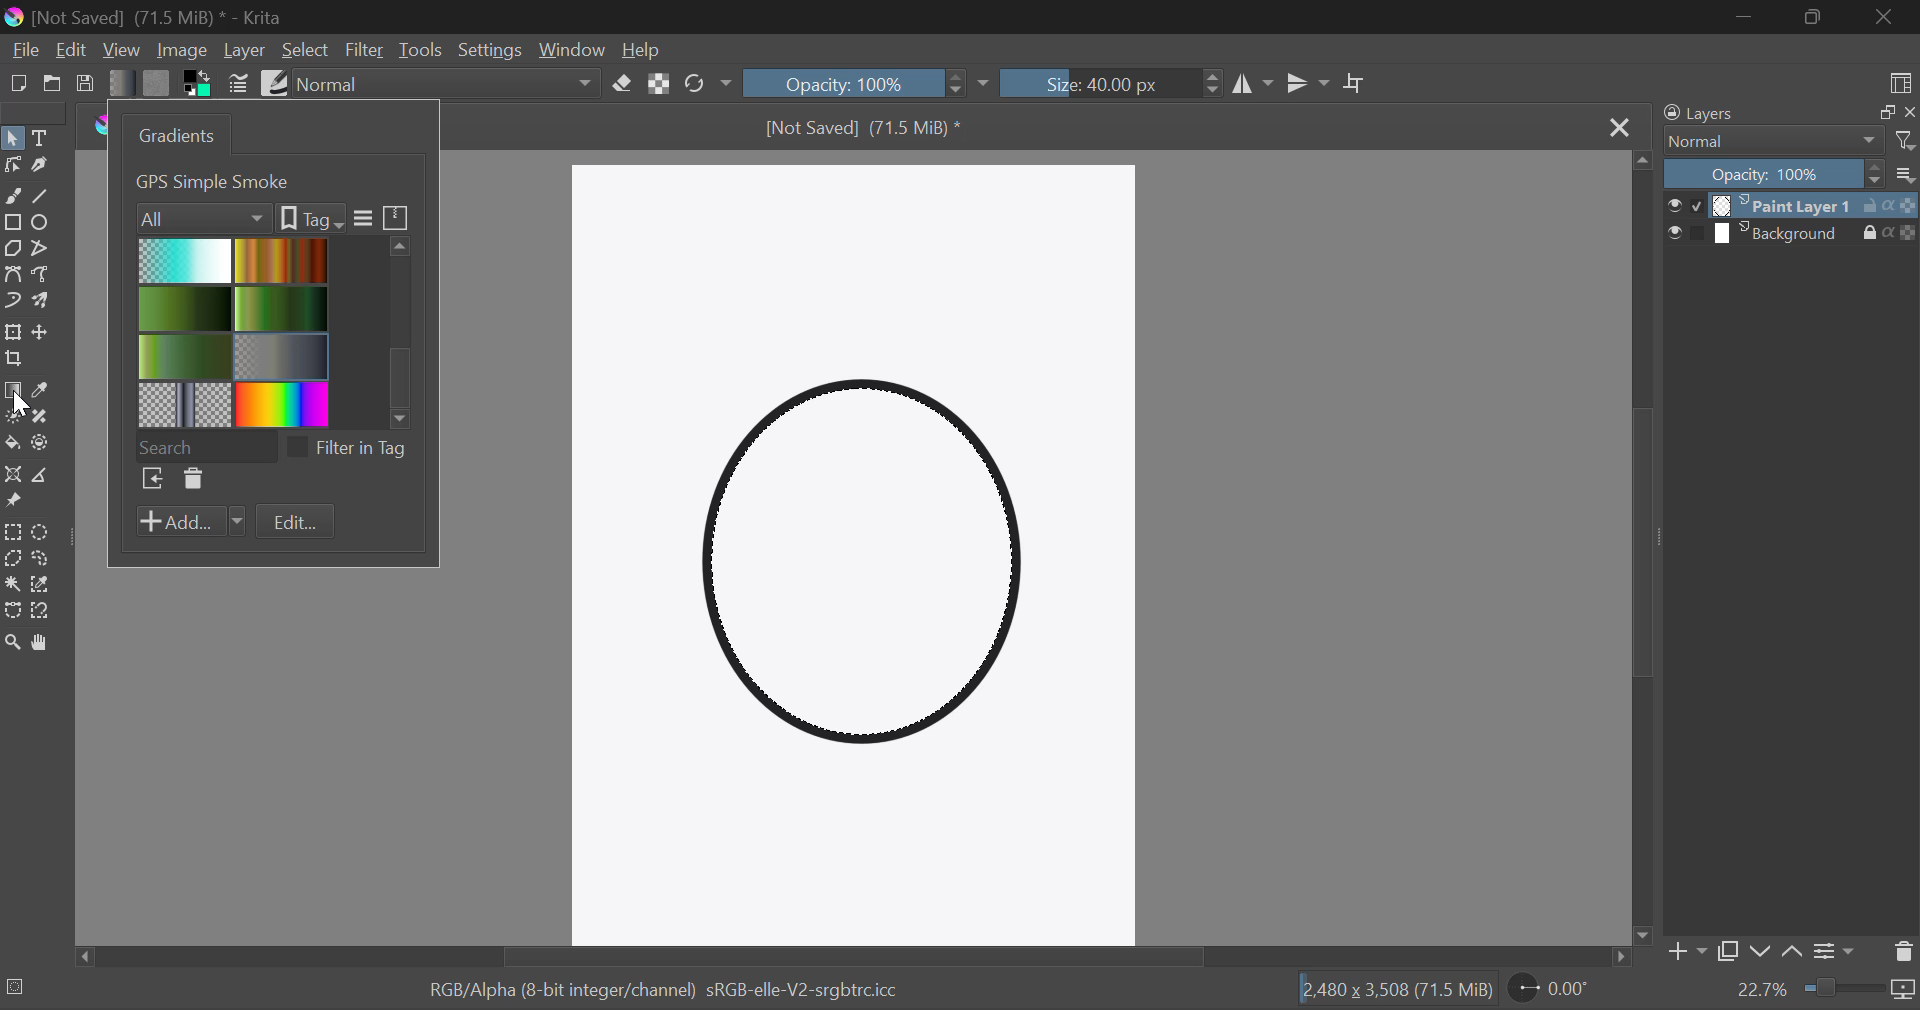 The width and height of the screenshot is (1920, 1010). What do you see at coordinates (185, 262) in the screenshot?
I see `Blue Gradient` at bounding box center [185, 262].